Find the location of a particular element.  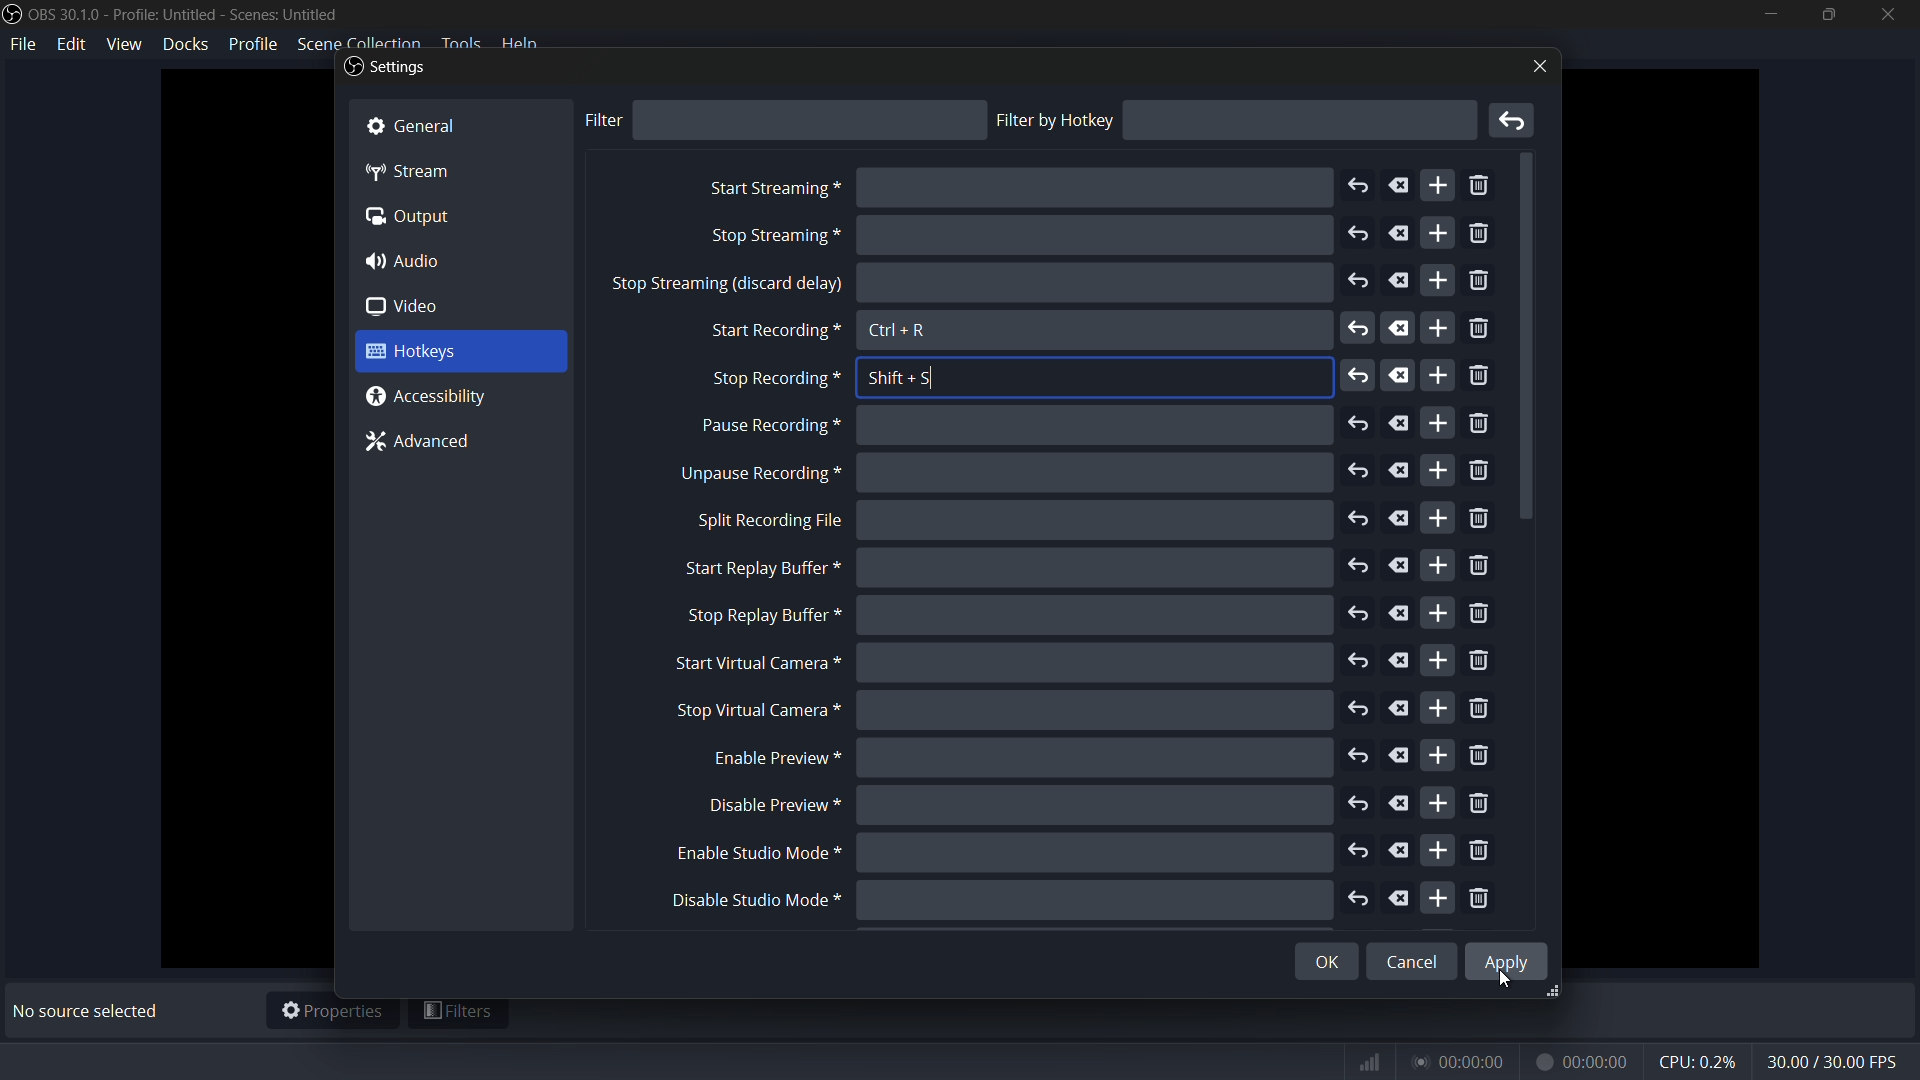

remove is located at coordinates (1481, 615).